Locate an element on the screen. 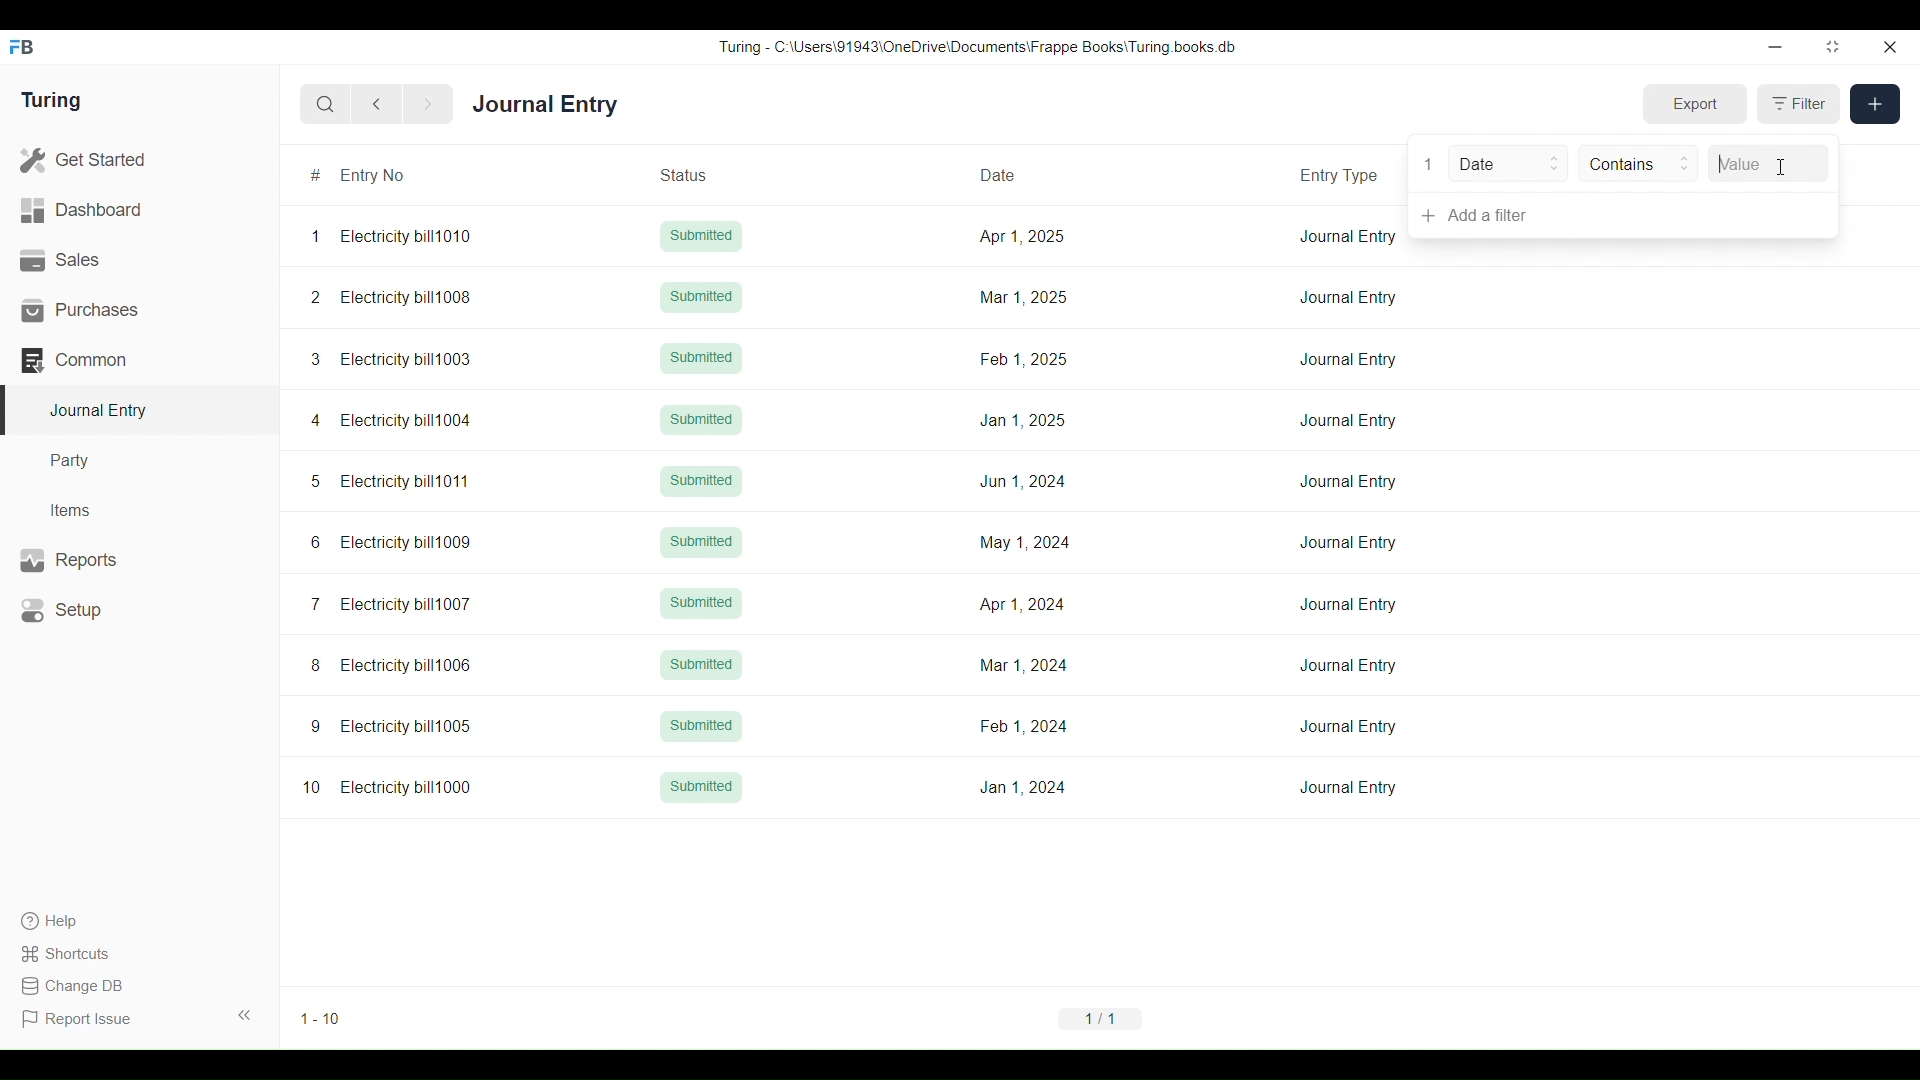  Close is located at coordinates (1890, 47).